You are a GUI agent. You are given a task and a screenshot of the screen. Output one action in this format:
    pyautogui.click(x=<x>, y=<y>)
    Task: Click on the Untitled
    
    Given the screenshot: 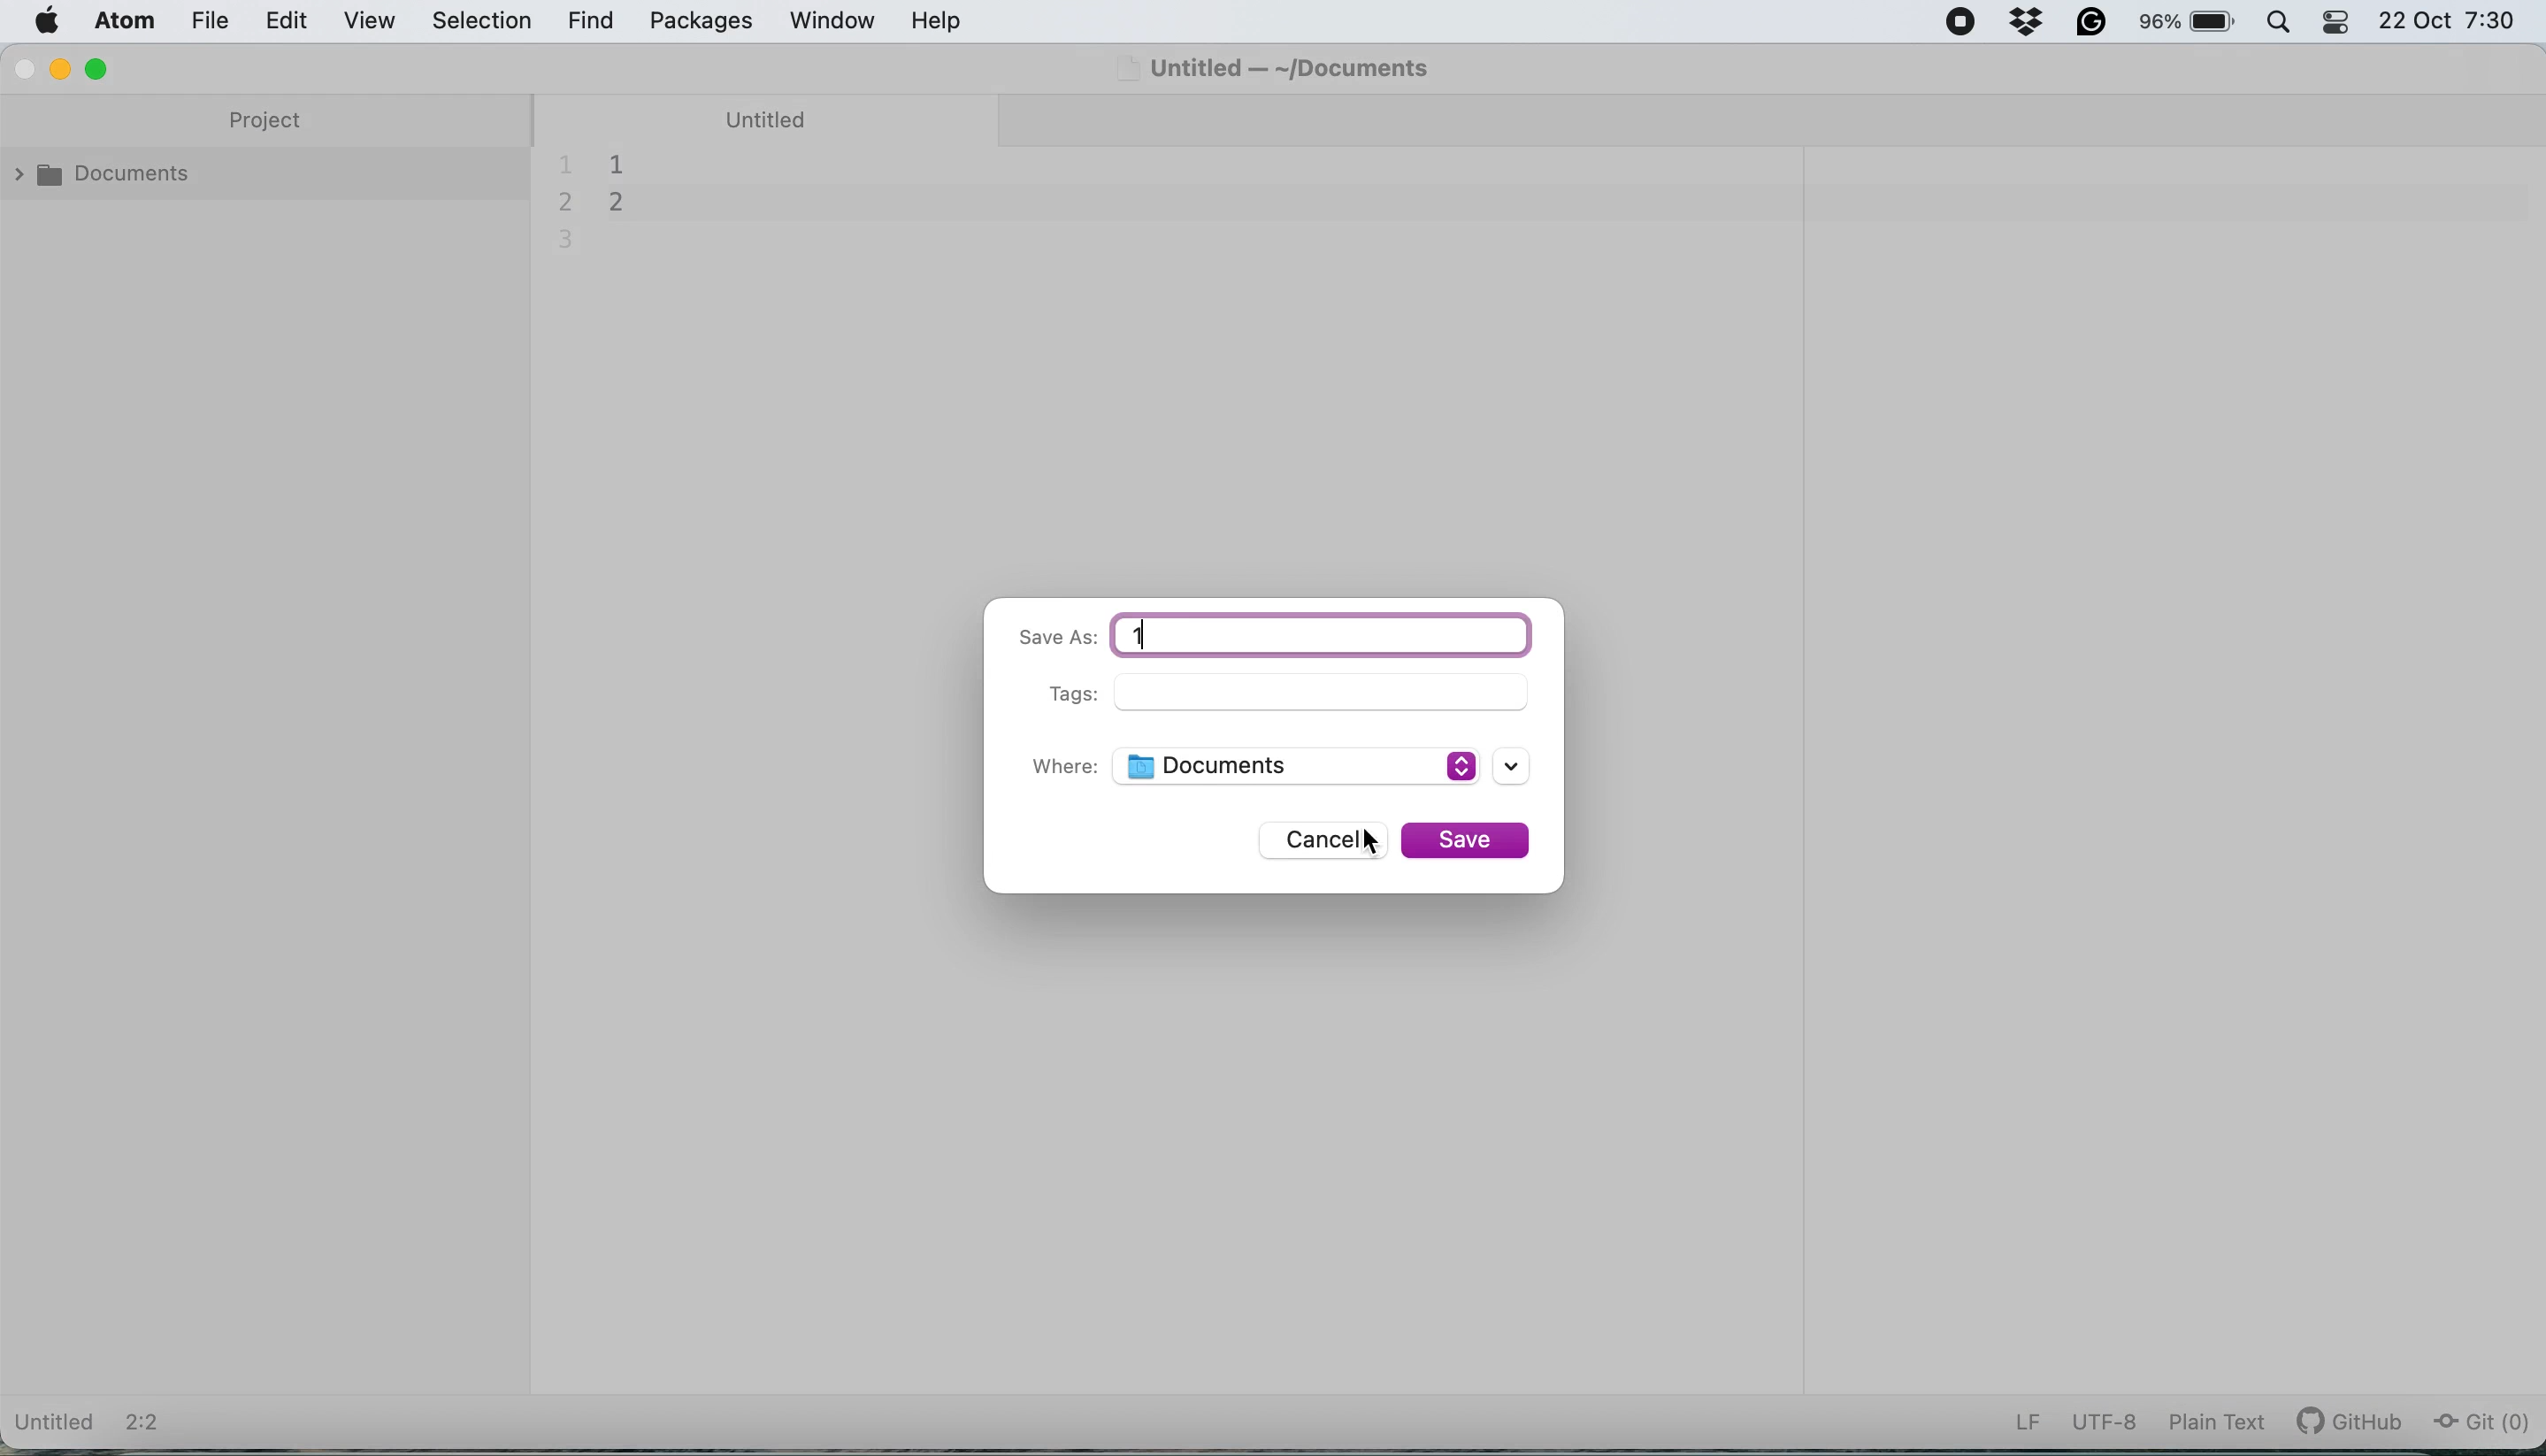 What is the action you would take?
    pyautogui.click(x=56, y=1424)
    